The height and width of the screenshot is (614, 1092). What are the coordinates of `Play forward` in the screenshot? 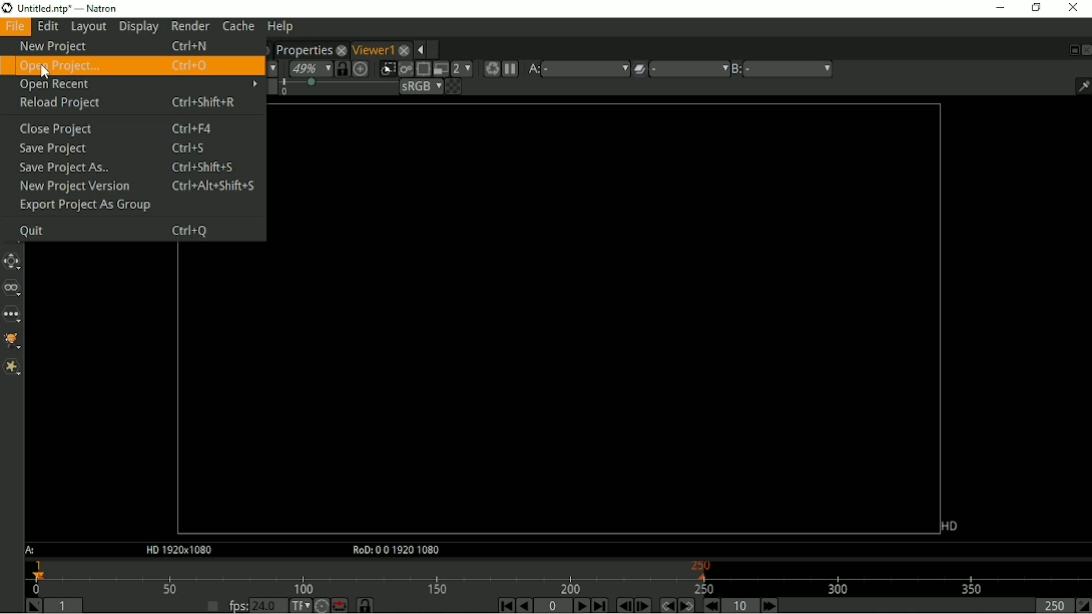 It's located at (580, 605).